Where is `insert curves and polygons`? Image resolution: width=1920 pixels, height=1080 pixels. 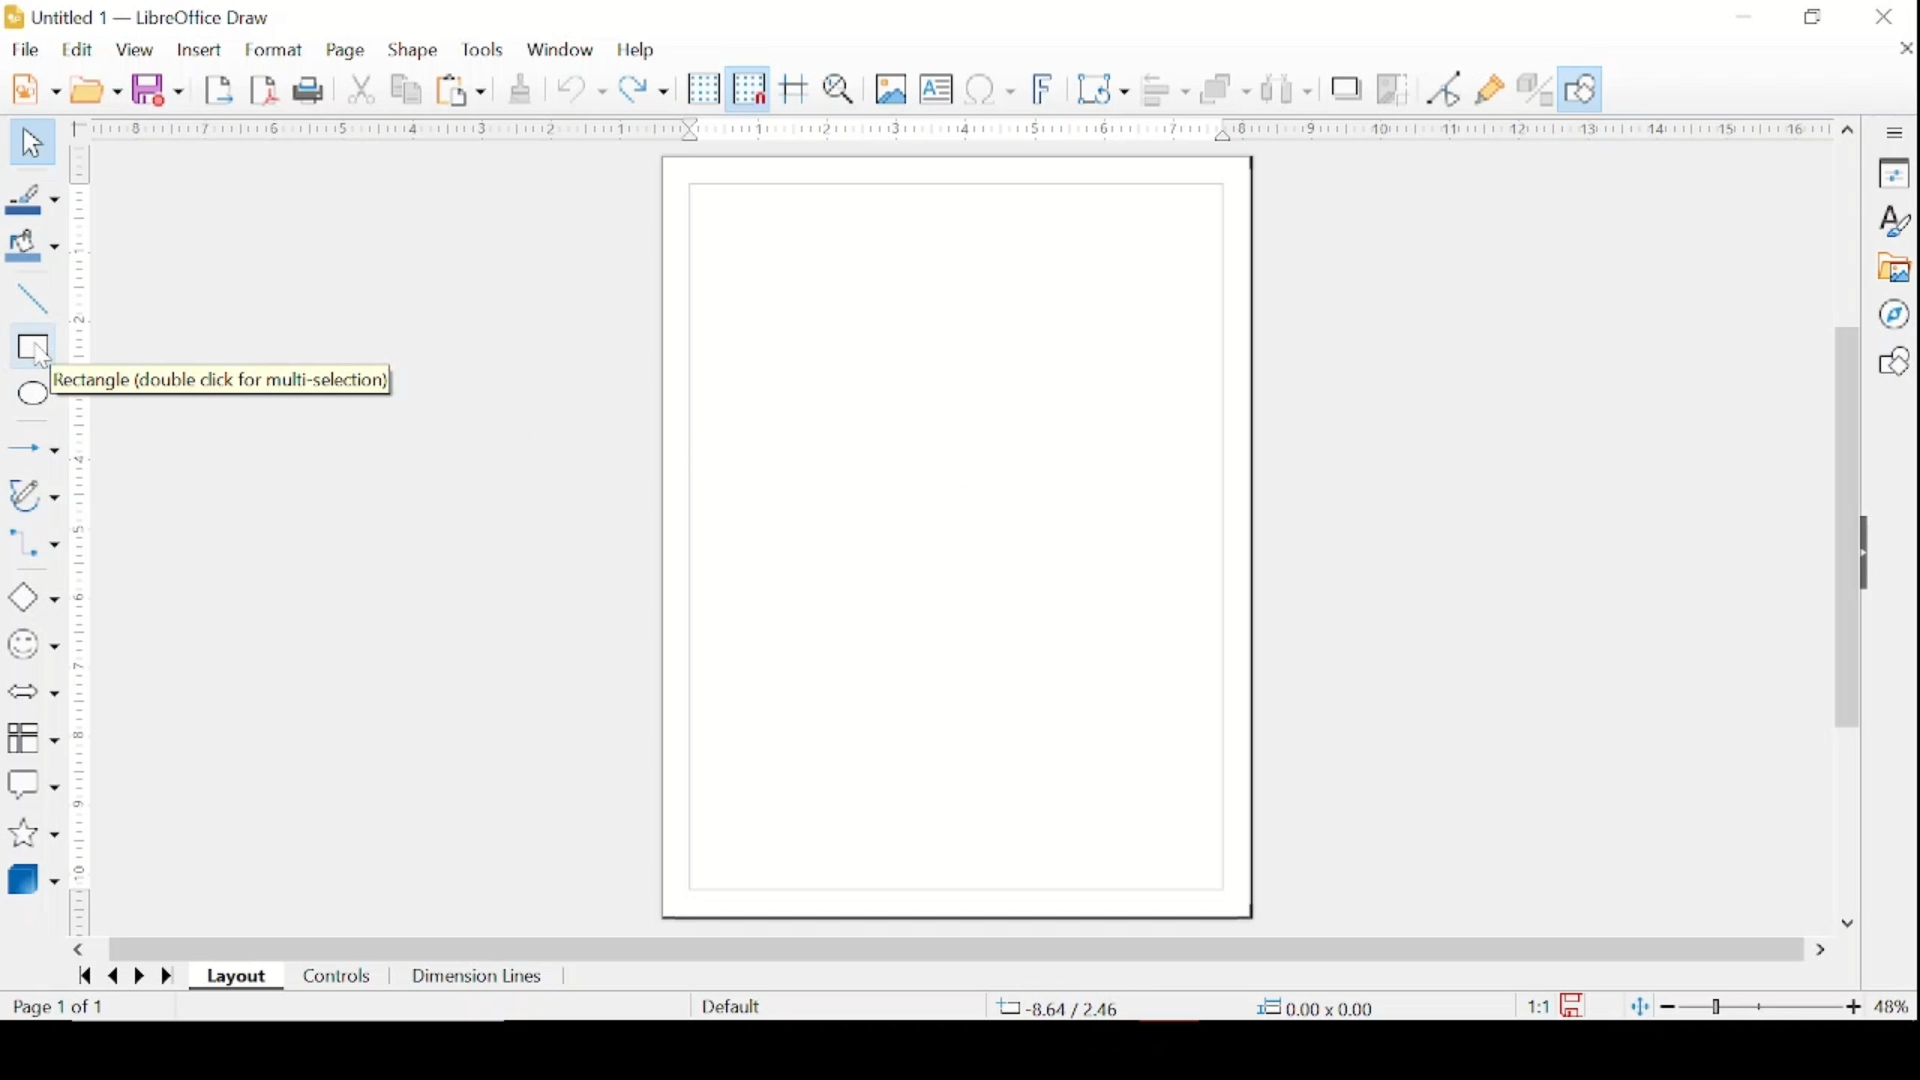 insert curves and polygons is located at coordinates (32, 497).